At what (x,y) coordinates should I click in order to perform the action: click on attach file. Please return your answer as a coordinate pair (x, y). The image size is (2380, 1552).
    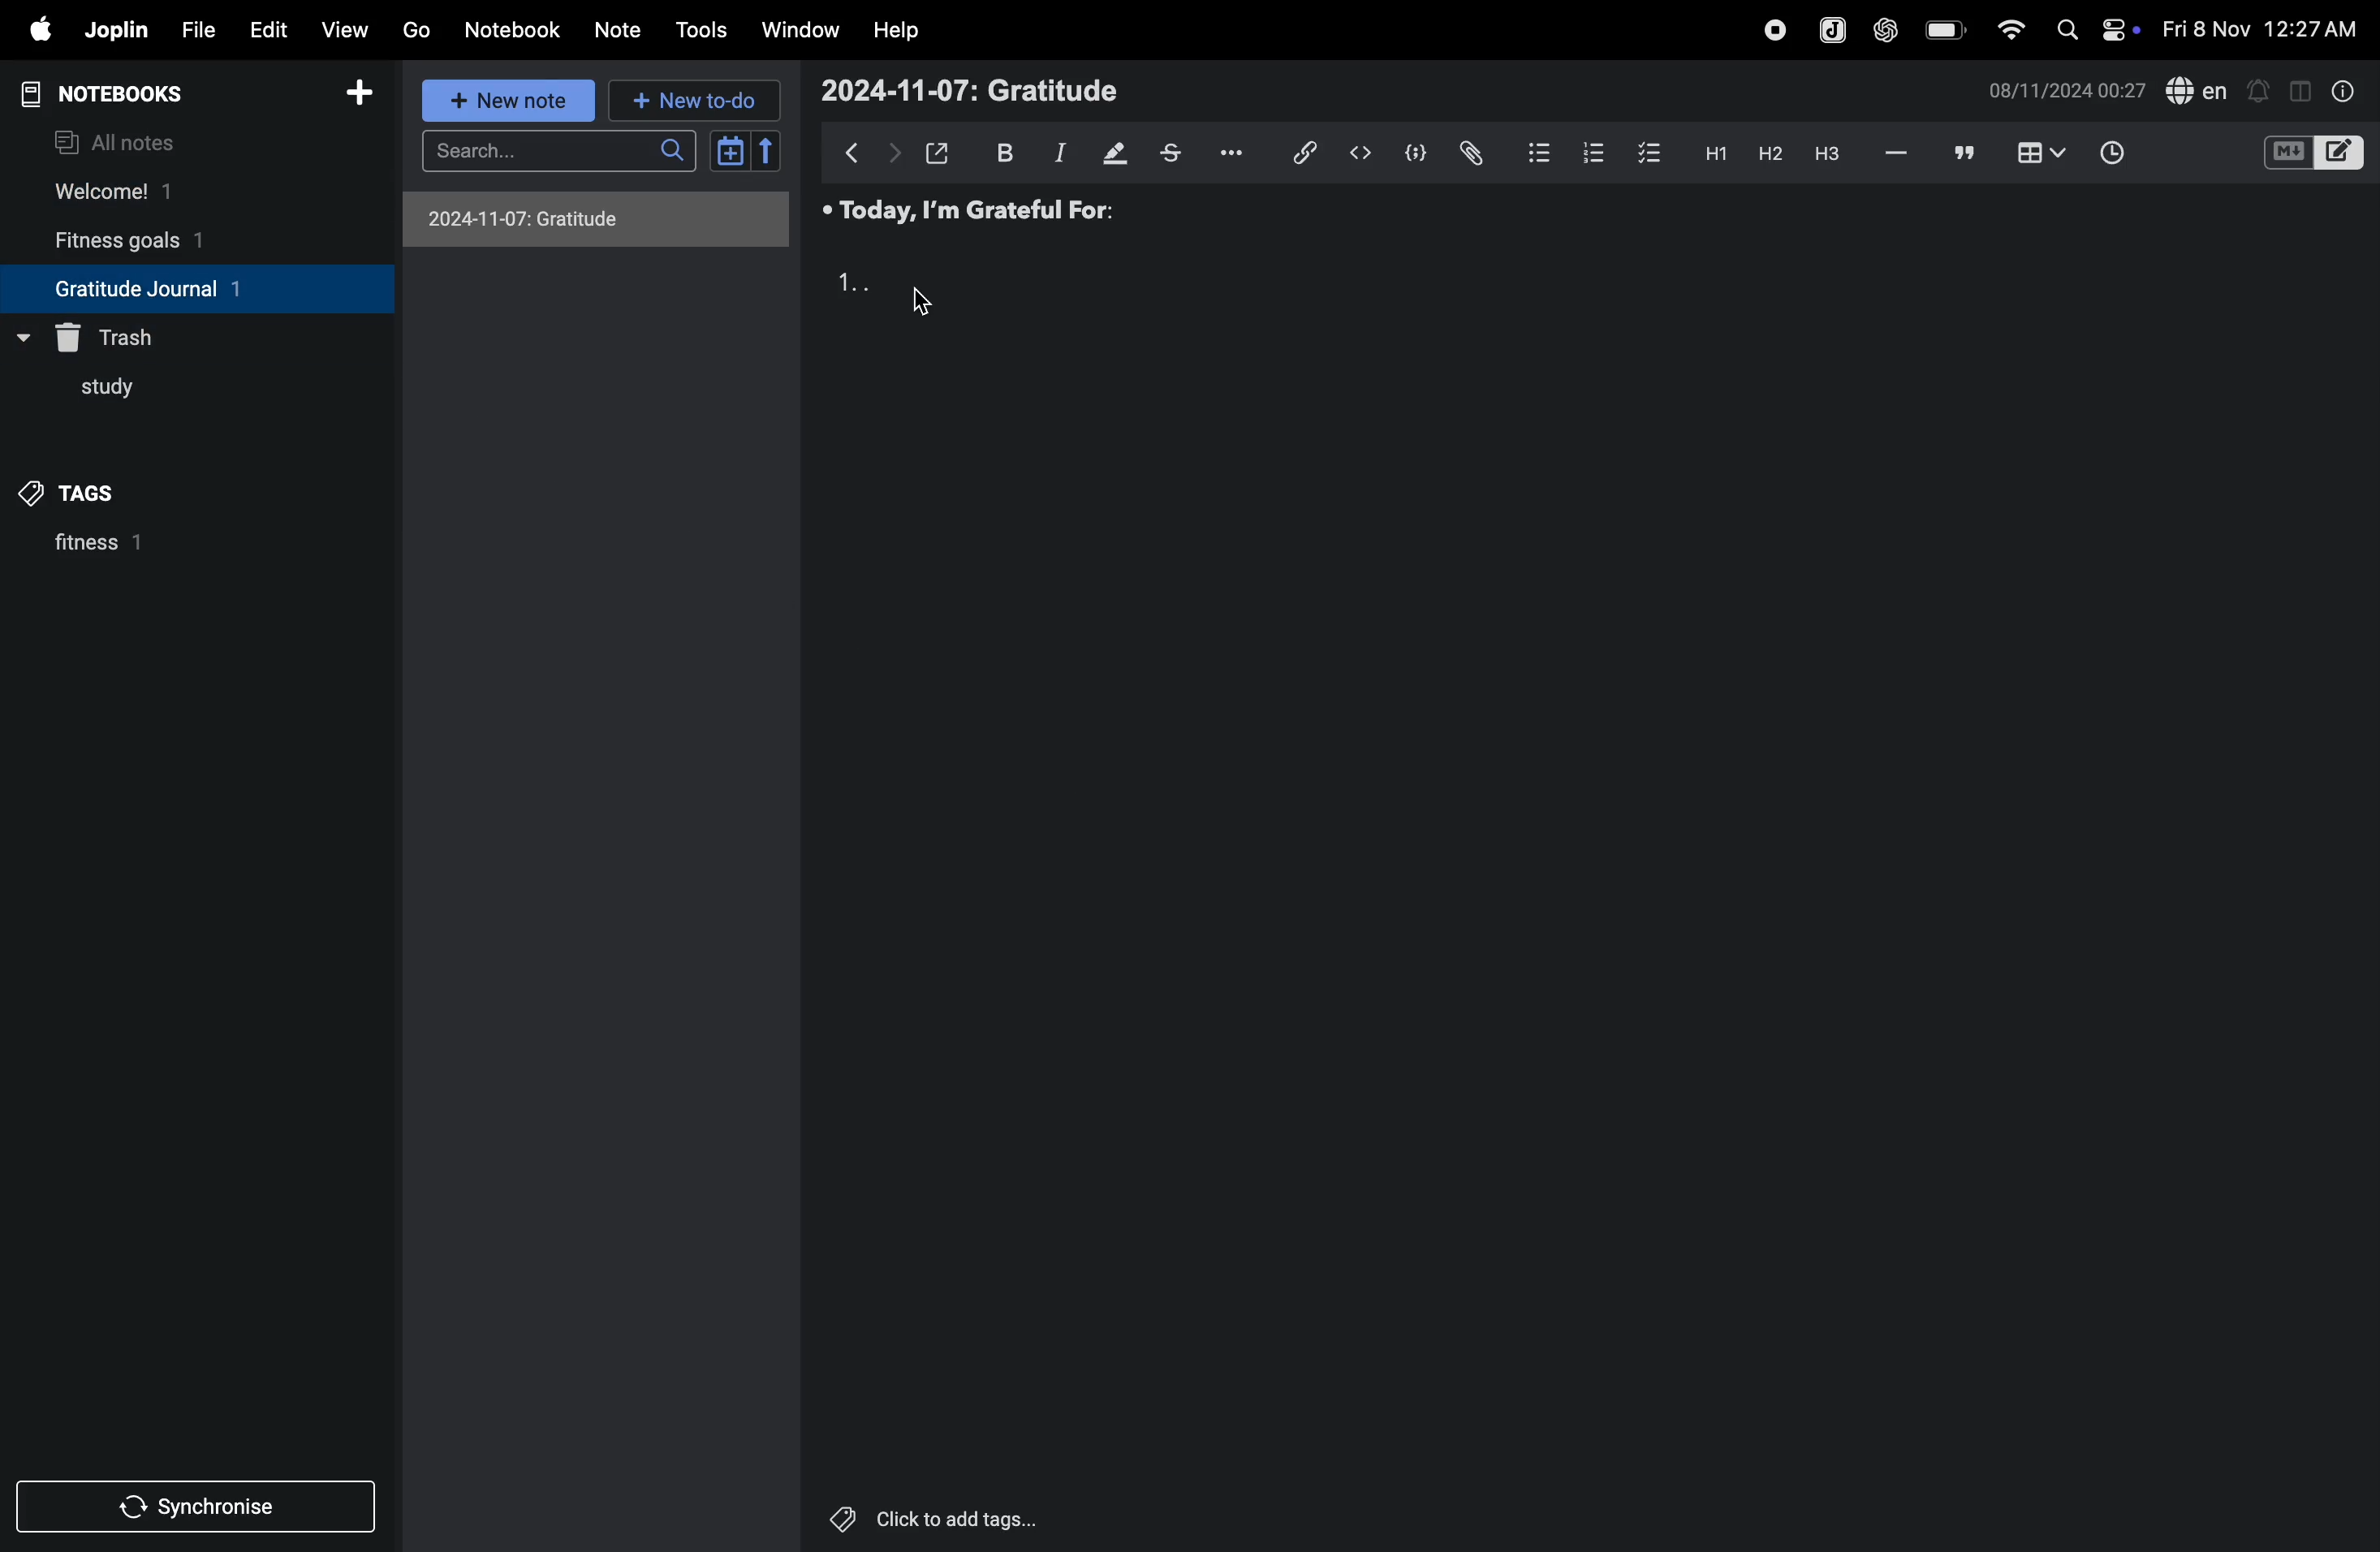
    Looking at the image, I should click on (1469, 152).